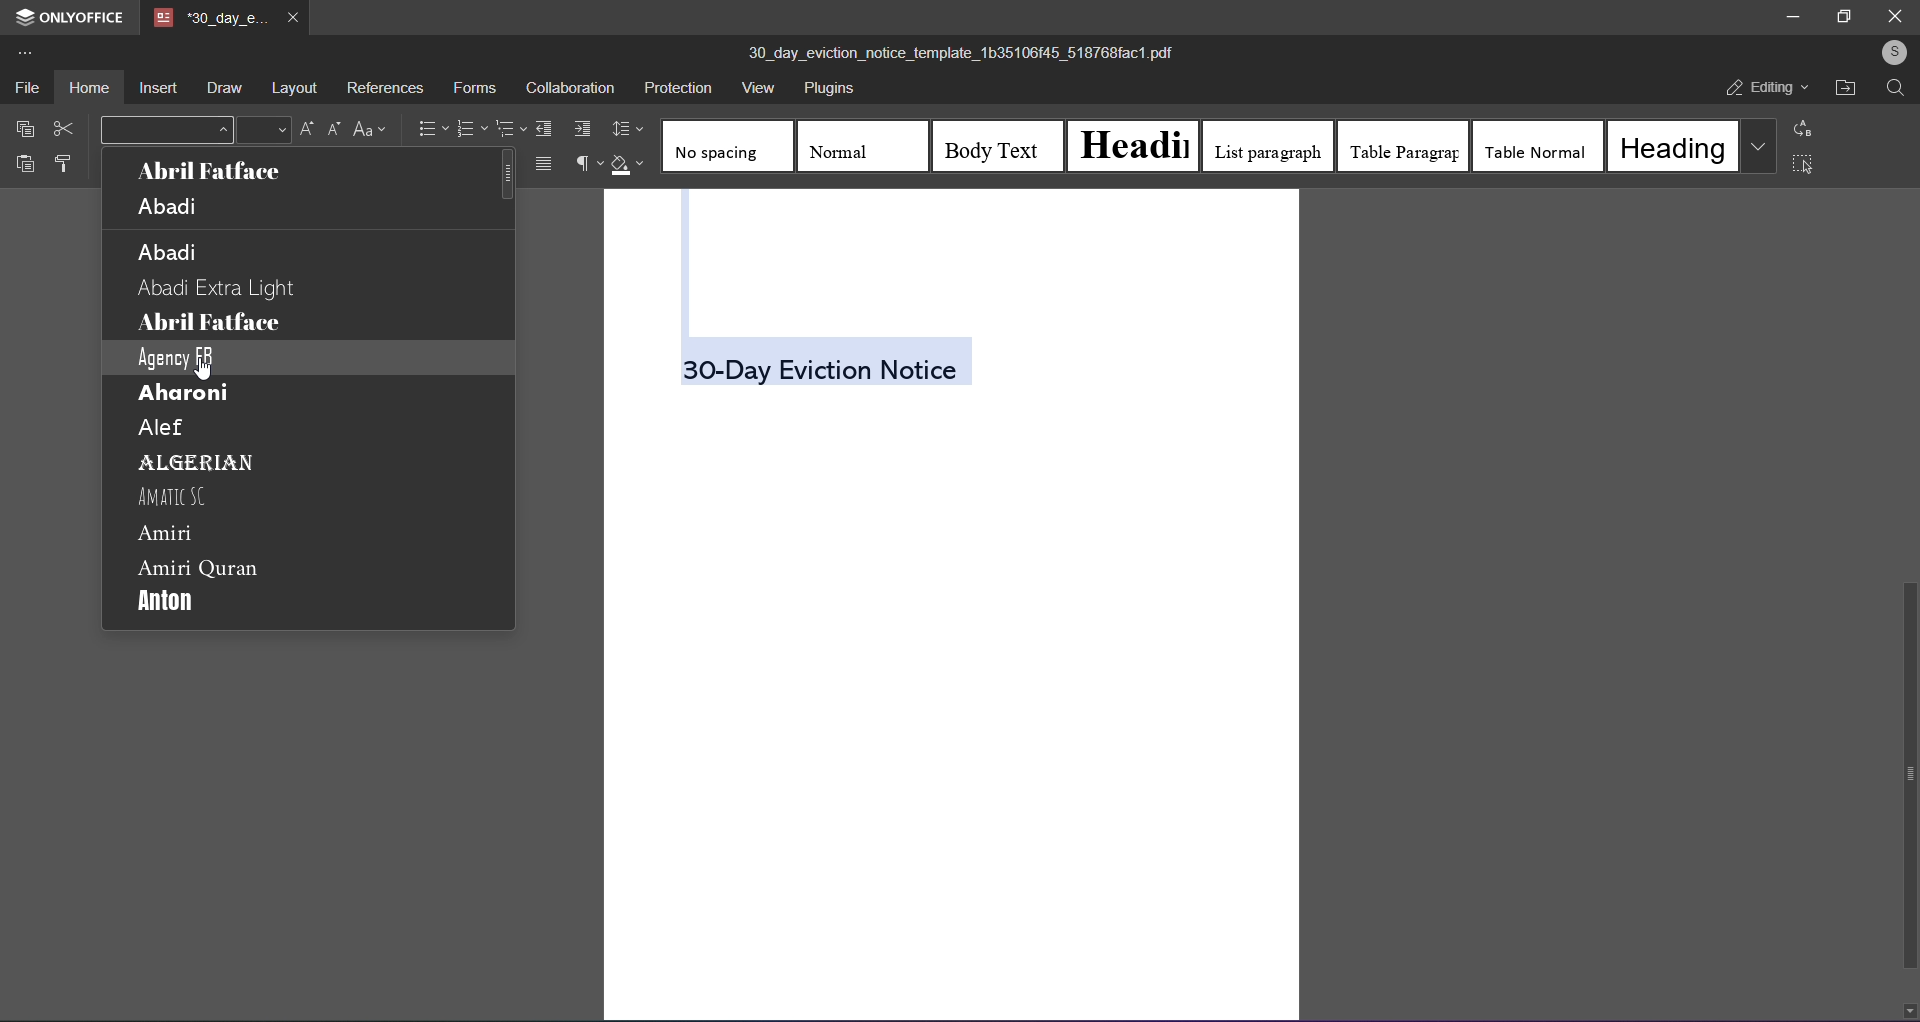 Image resolution: width=1920 pixels, height=1022 pixels. Describe the element at coordinates (26, 50) in the screenshot. I see `more` at that location.